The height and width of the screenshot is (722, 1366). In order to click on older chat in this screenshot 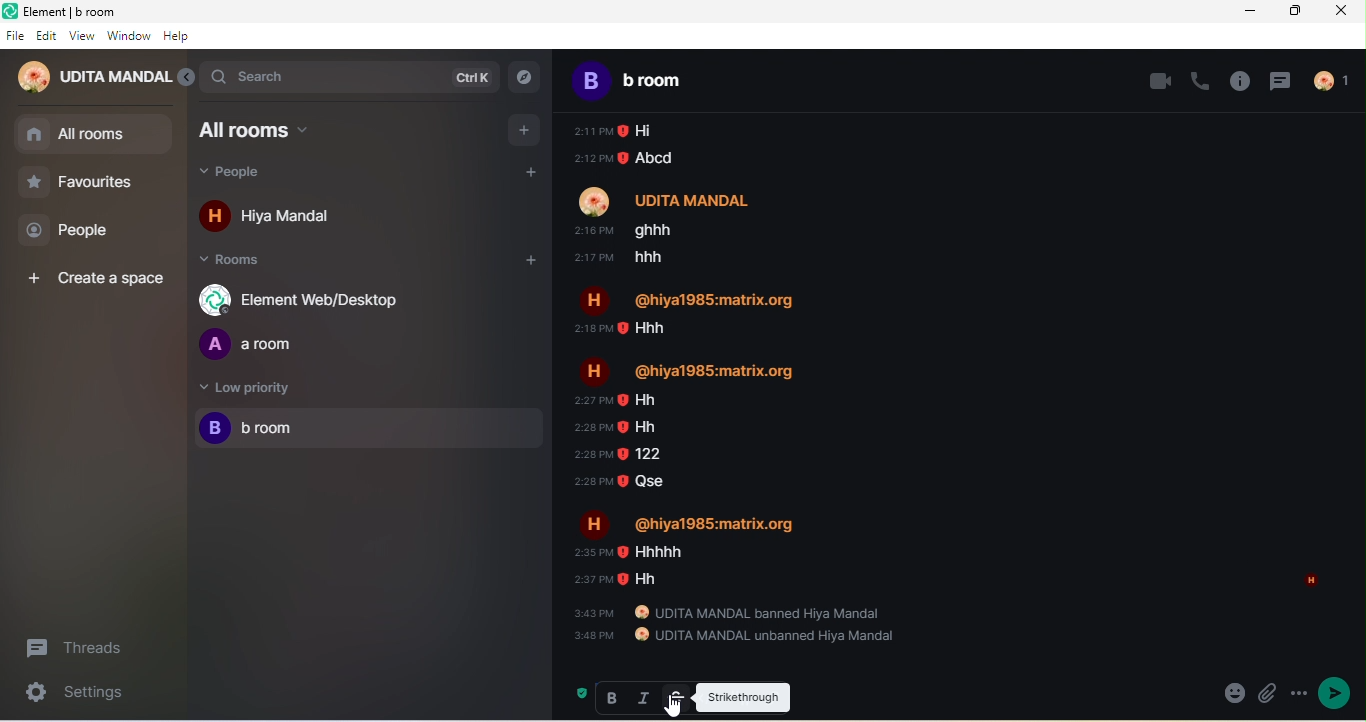, I will do `click(952, 379)`.